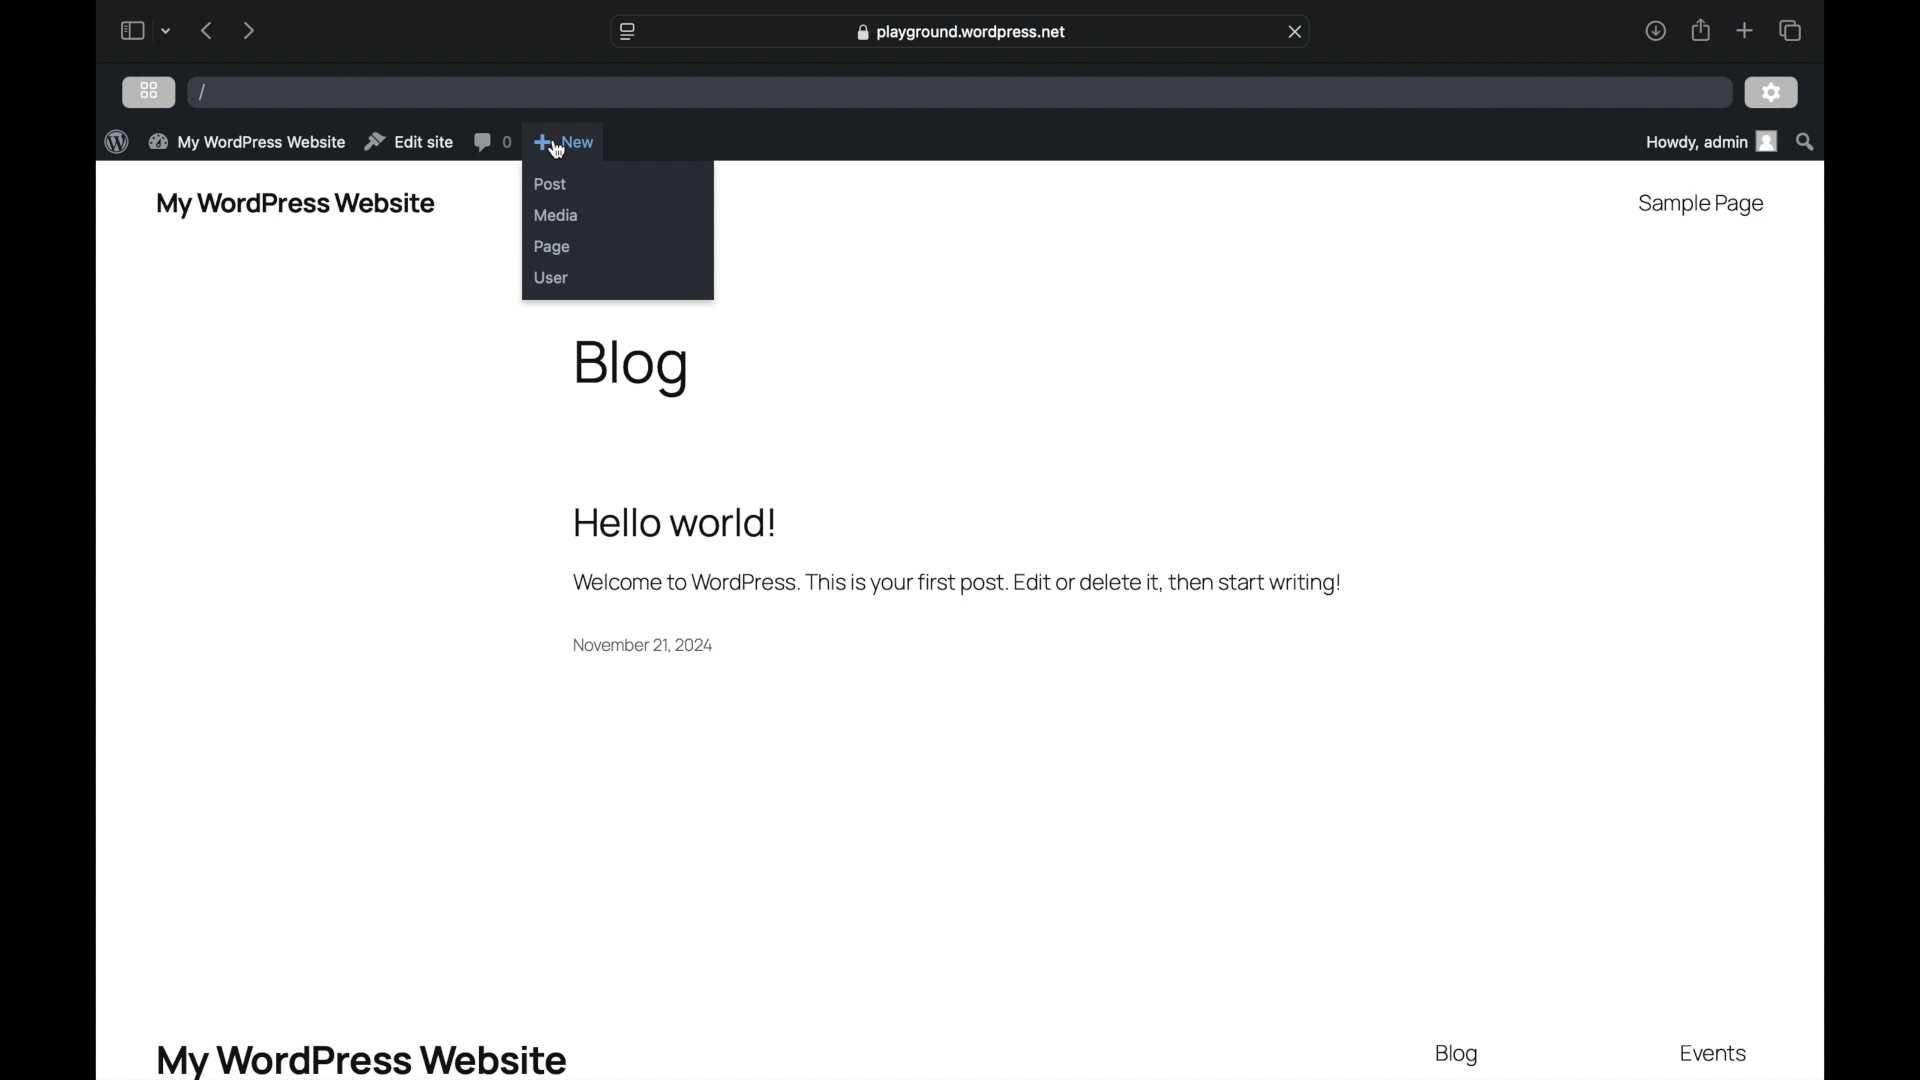 This screenshot has height=1080, width=1920. What do you see at coordinates (562, 141) in the screenshot?
I see `new` at bounding box center [562, 141].